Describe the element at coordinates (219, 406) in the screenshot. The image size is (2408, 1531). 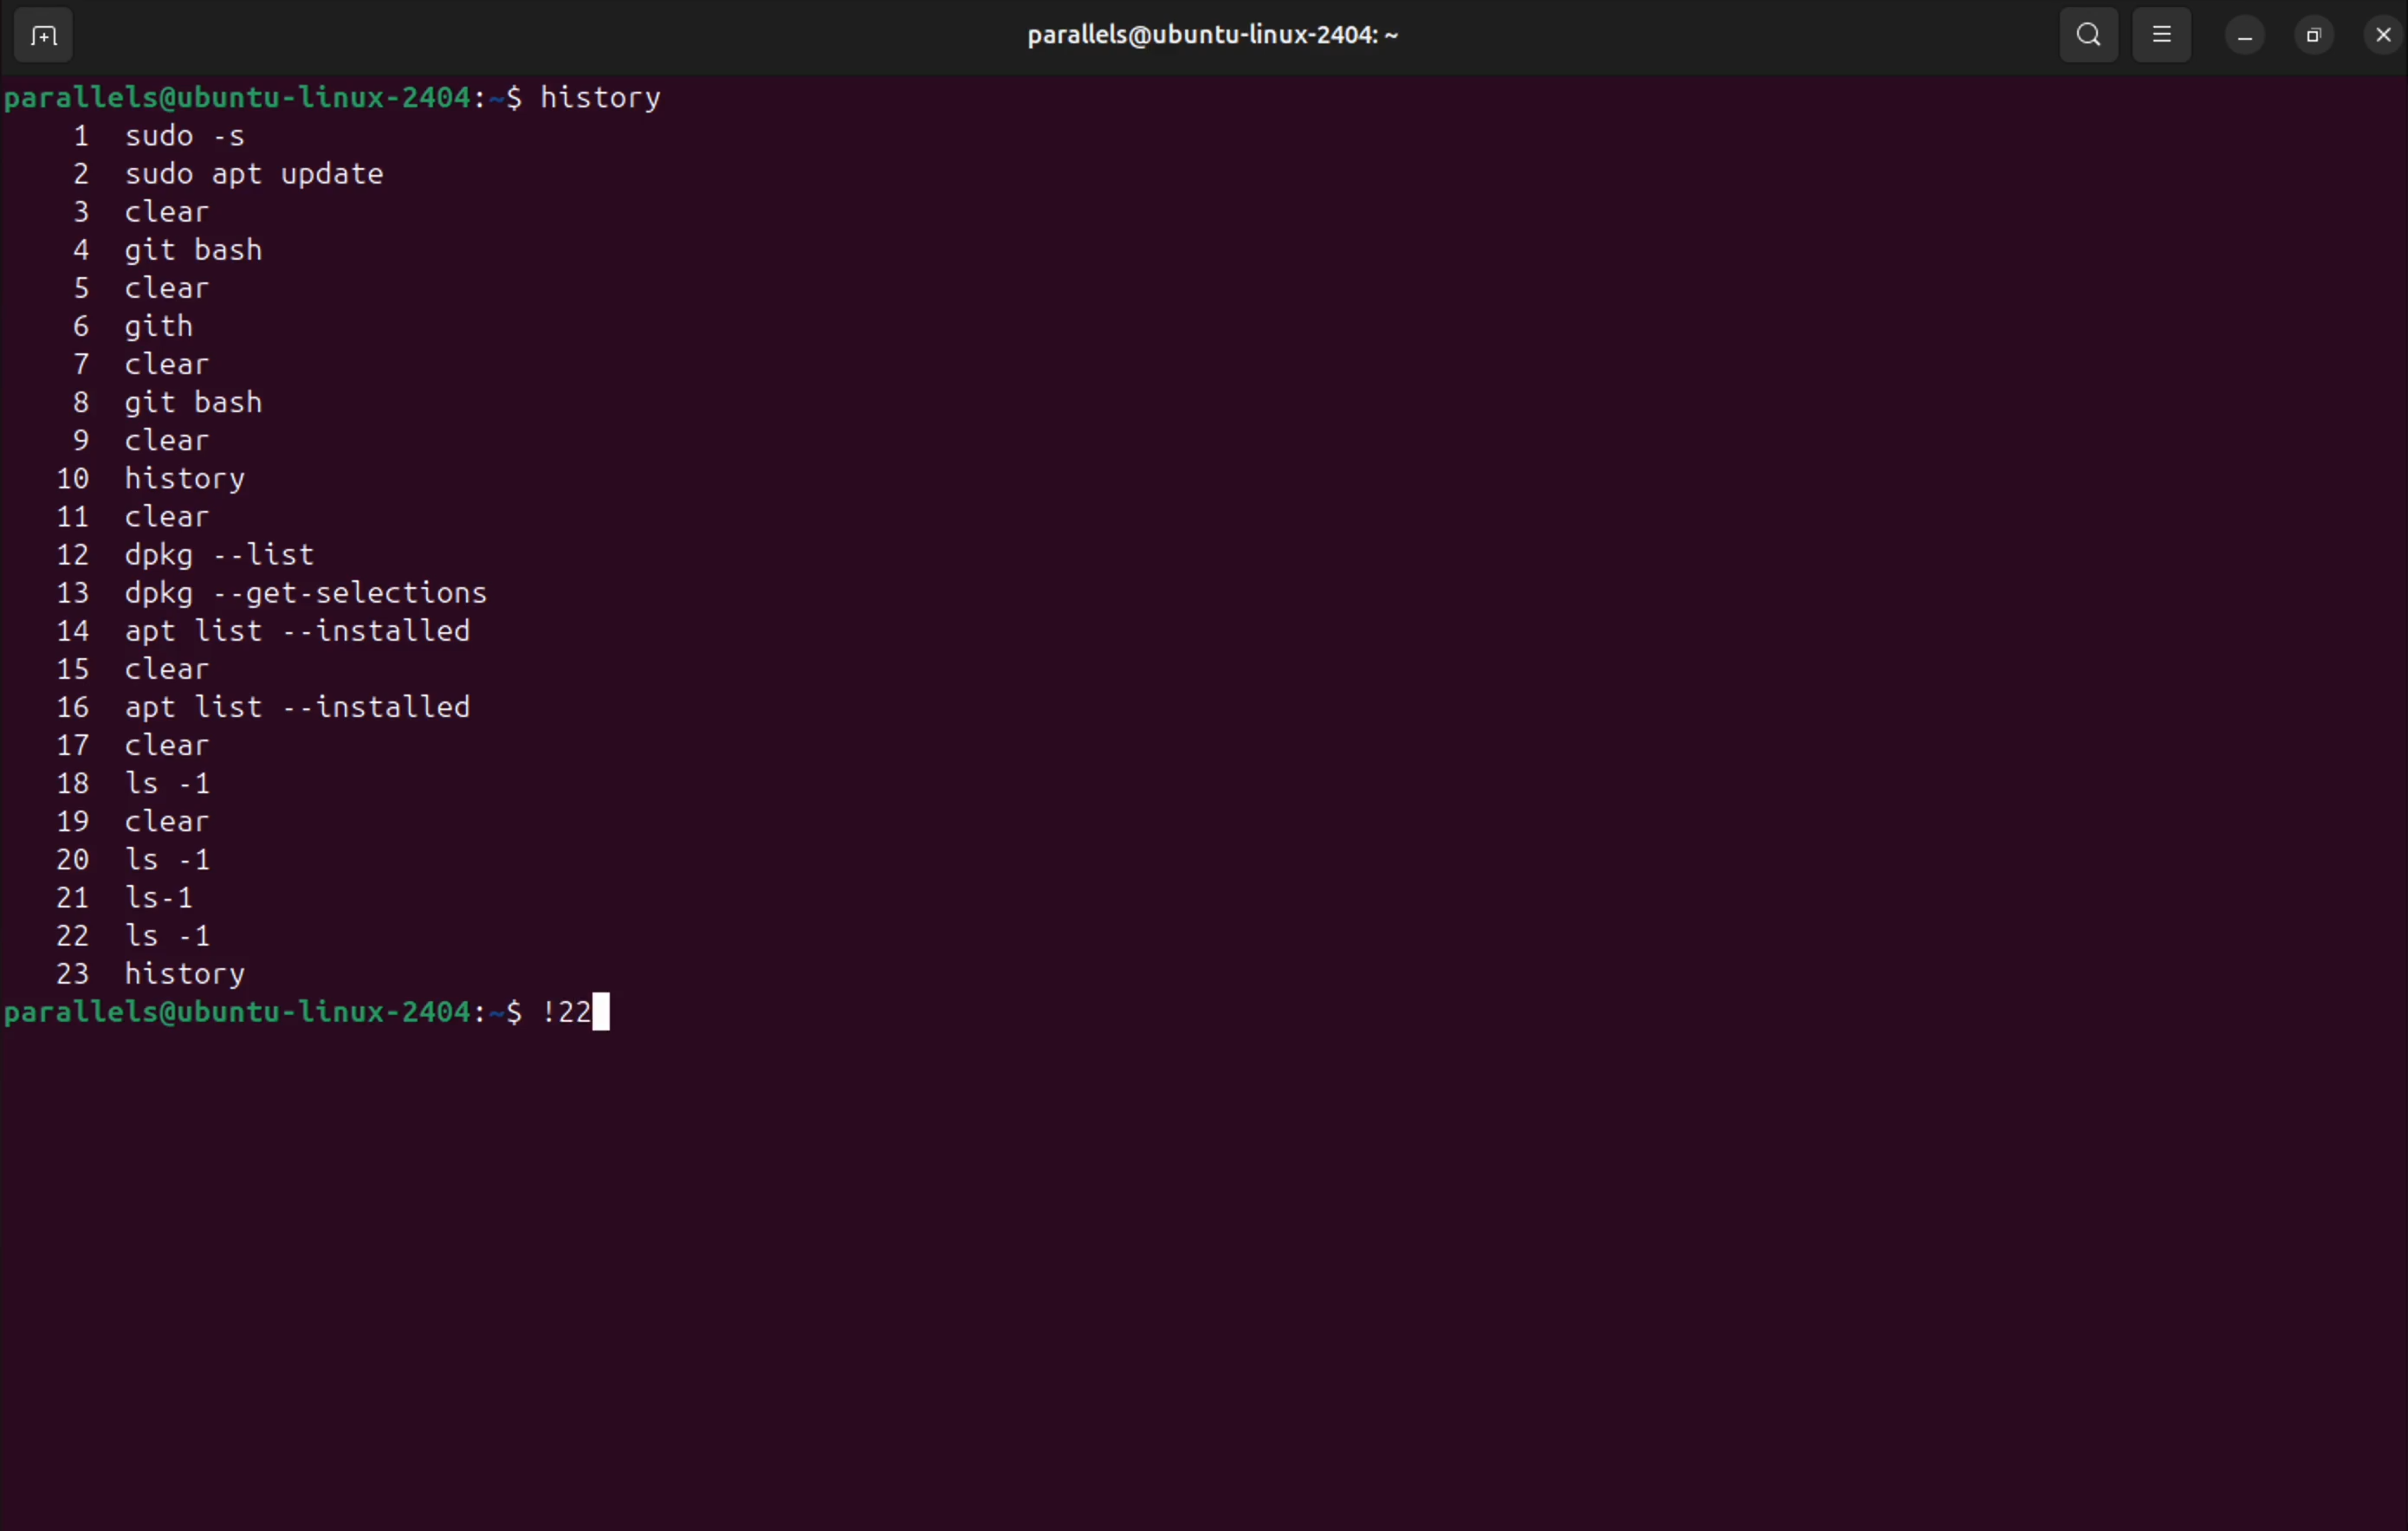
I see `8 git bash` at that location.